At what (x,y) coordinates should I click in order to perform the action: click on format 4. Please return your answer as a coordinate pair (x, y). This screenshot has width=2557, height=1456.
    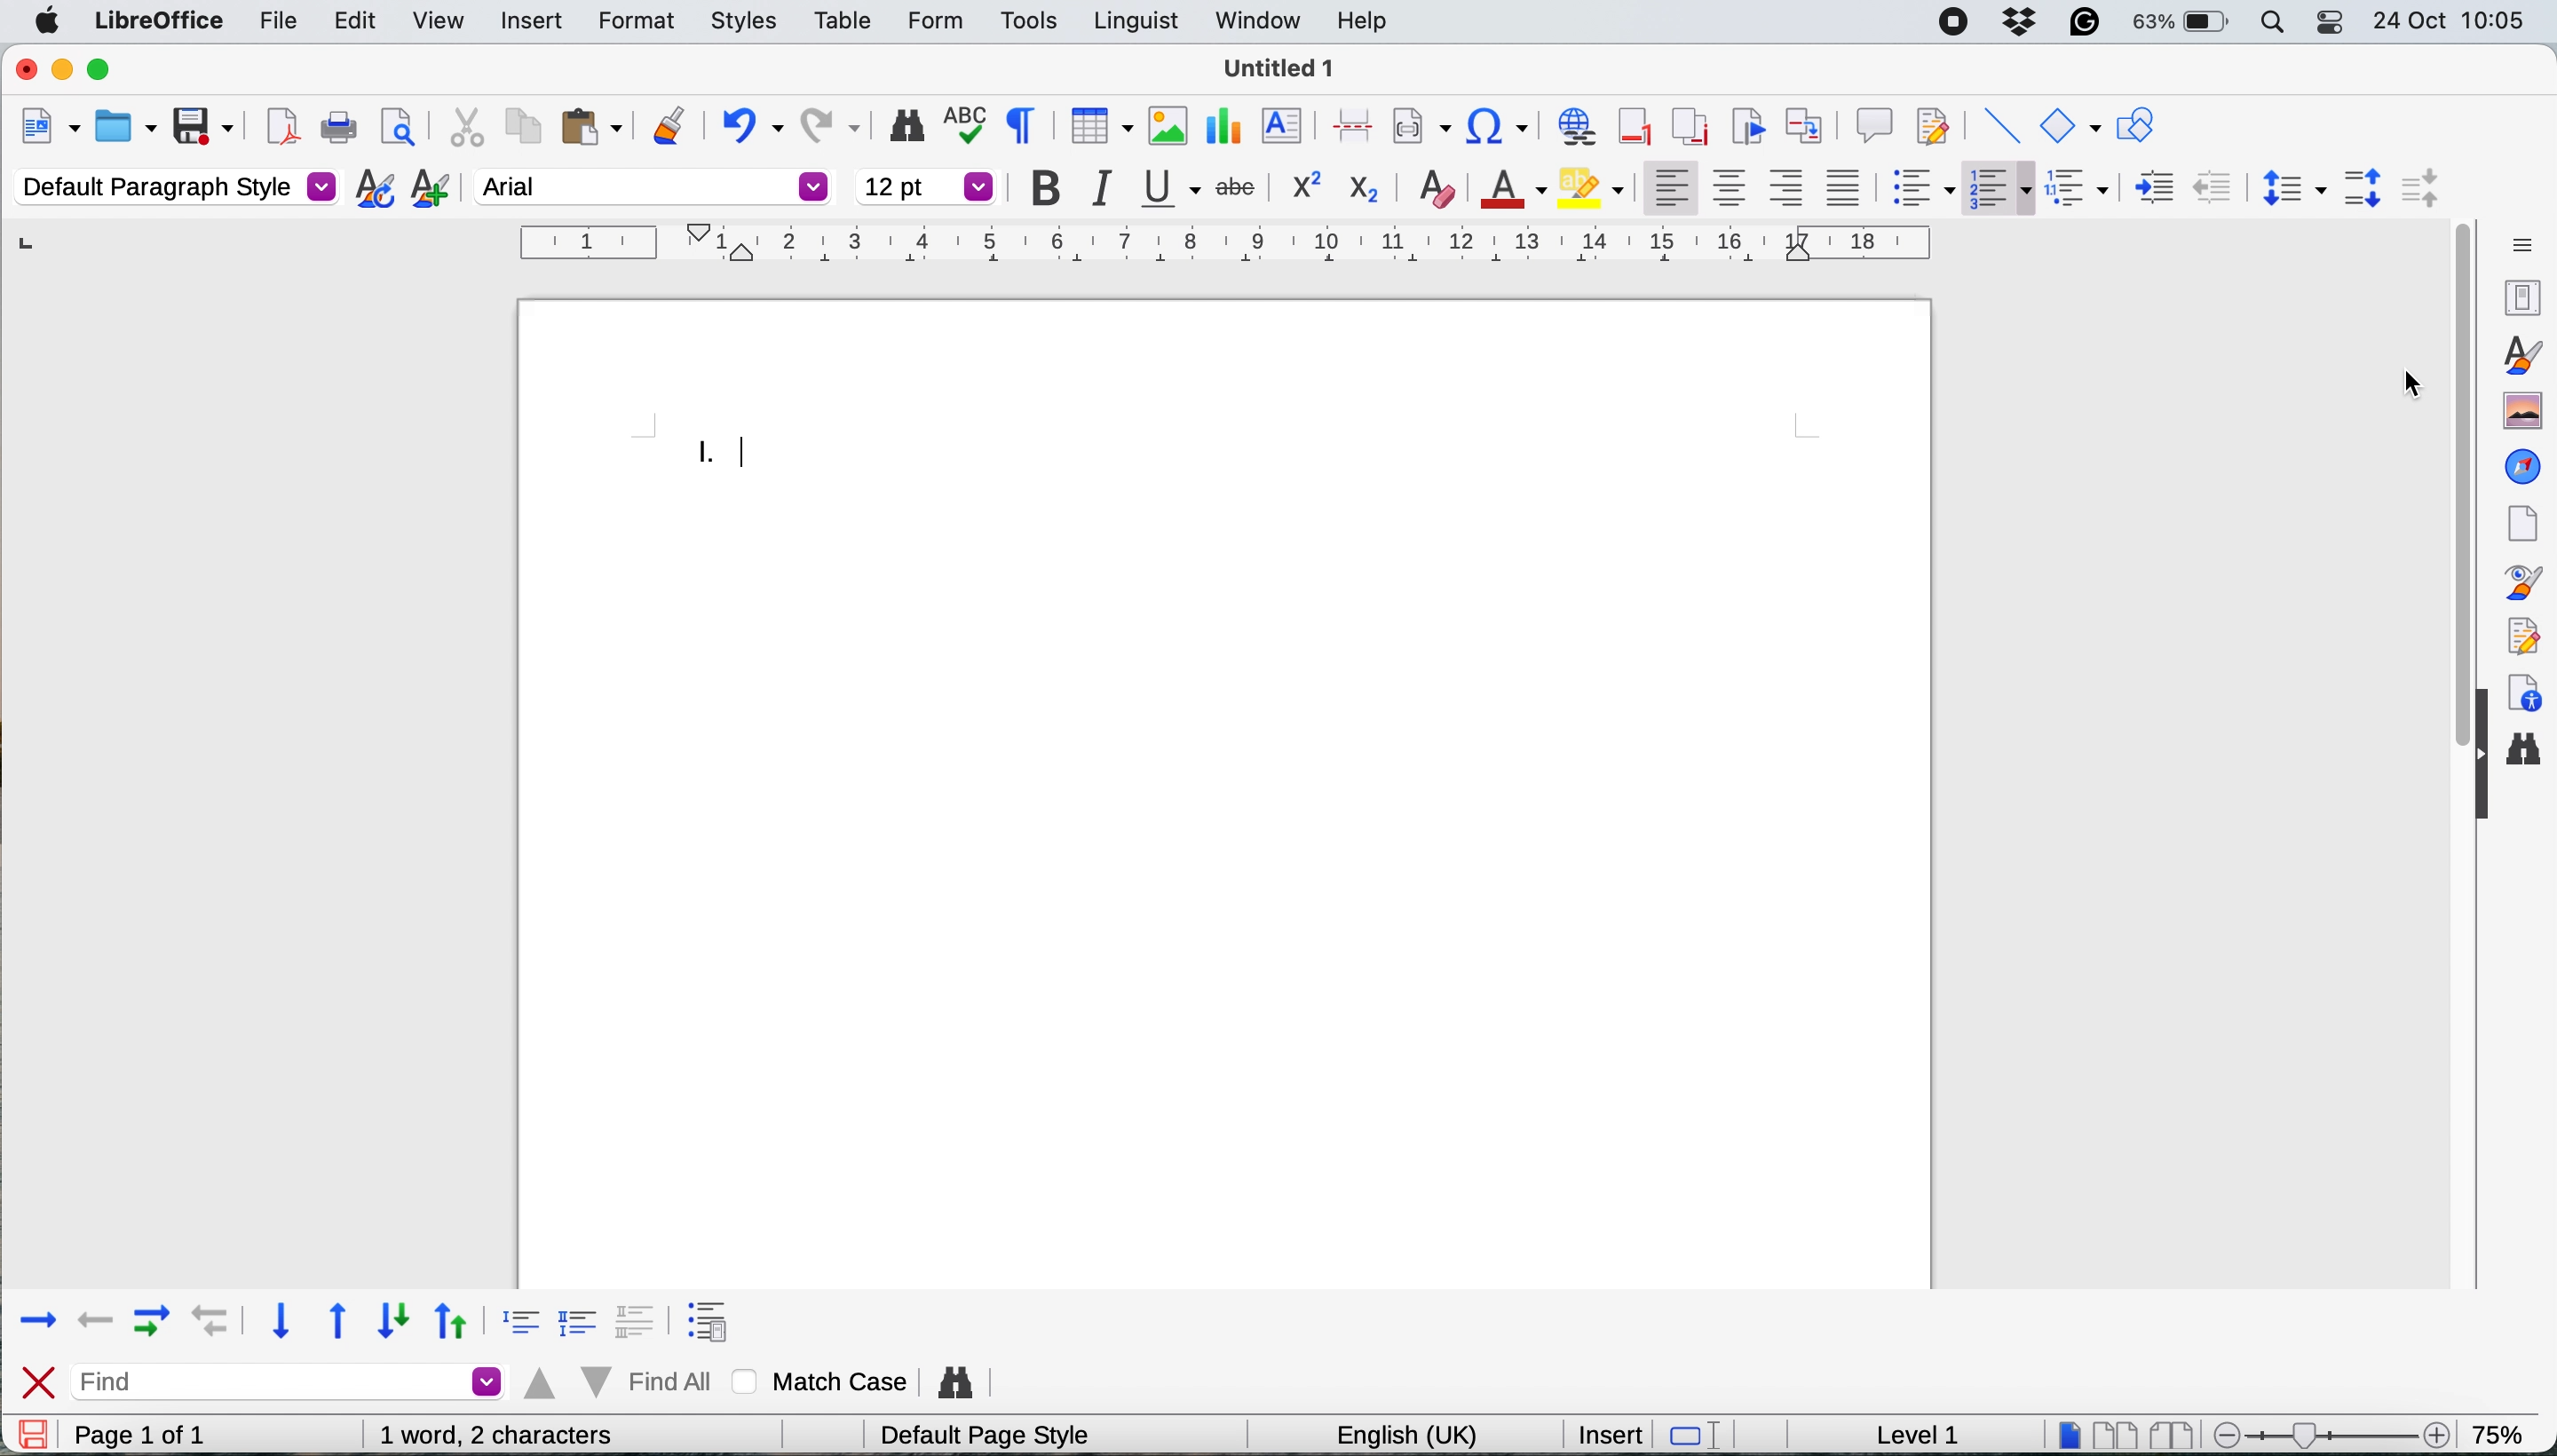
    Looking at the image, I should click on (715, 1310).